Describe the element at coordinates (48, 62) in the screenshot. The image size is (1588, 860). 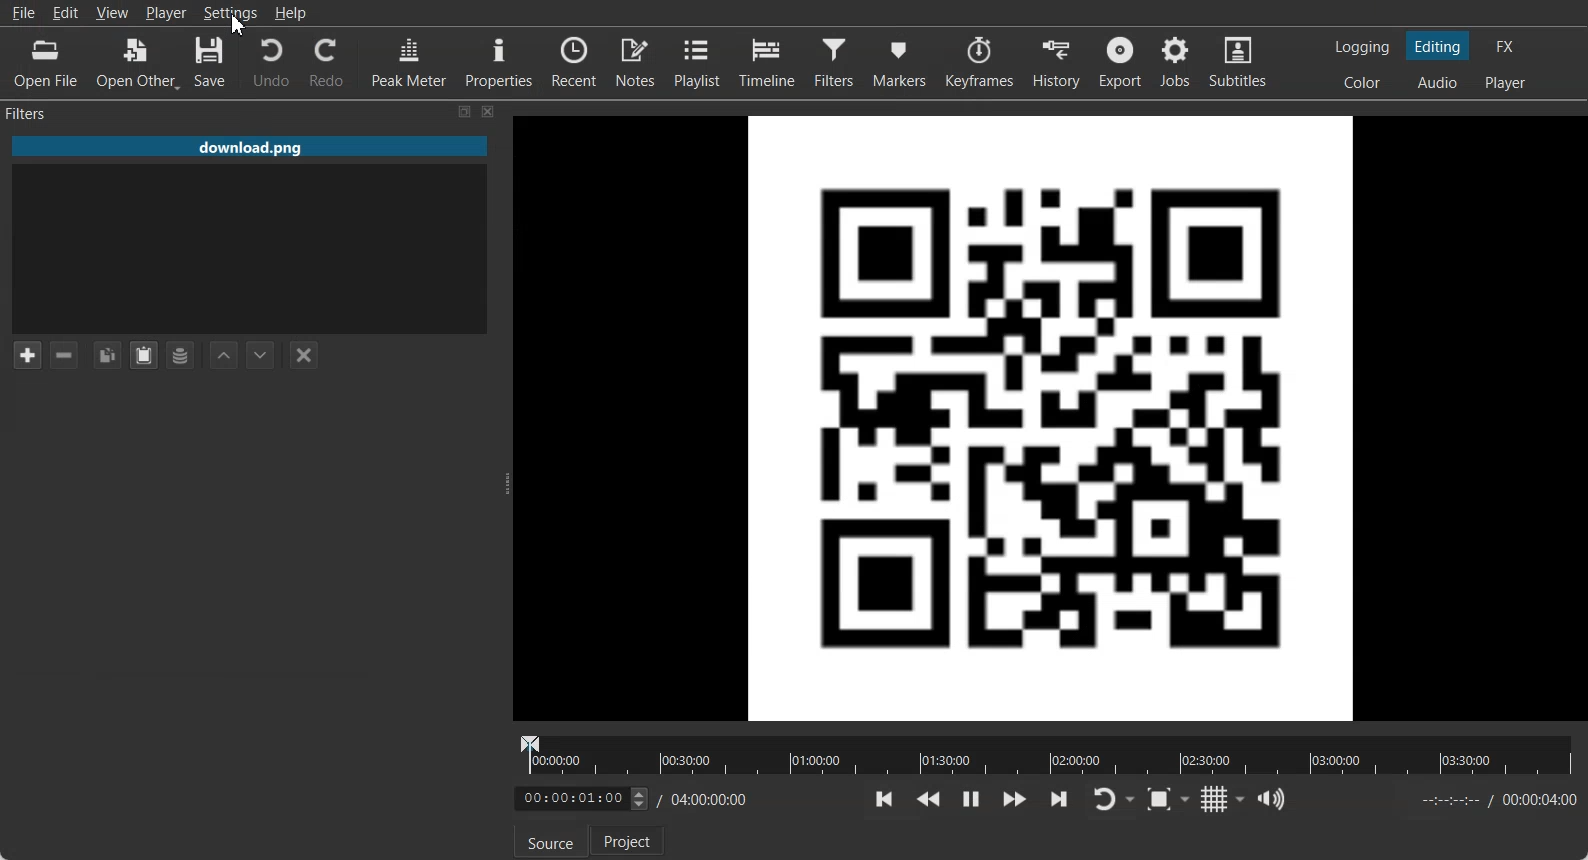
I see `Open File` at that location.